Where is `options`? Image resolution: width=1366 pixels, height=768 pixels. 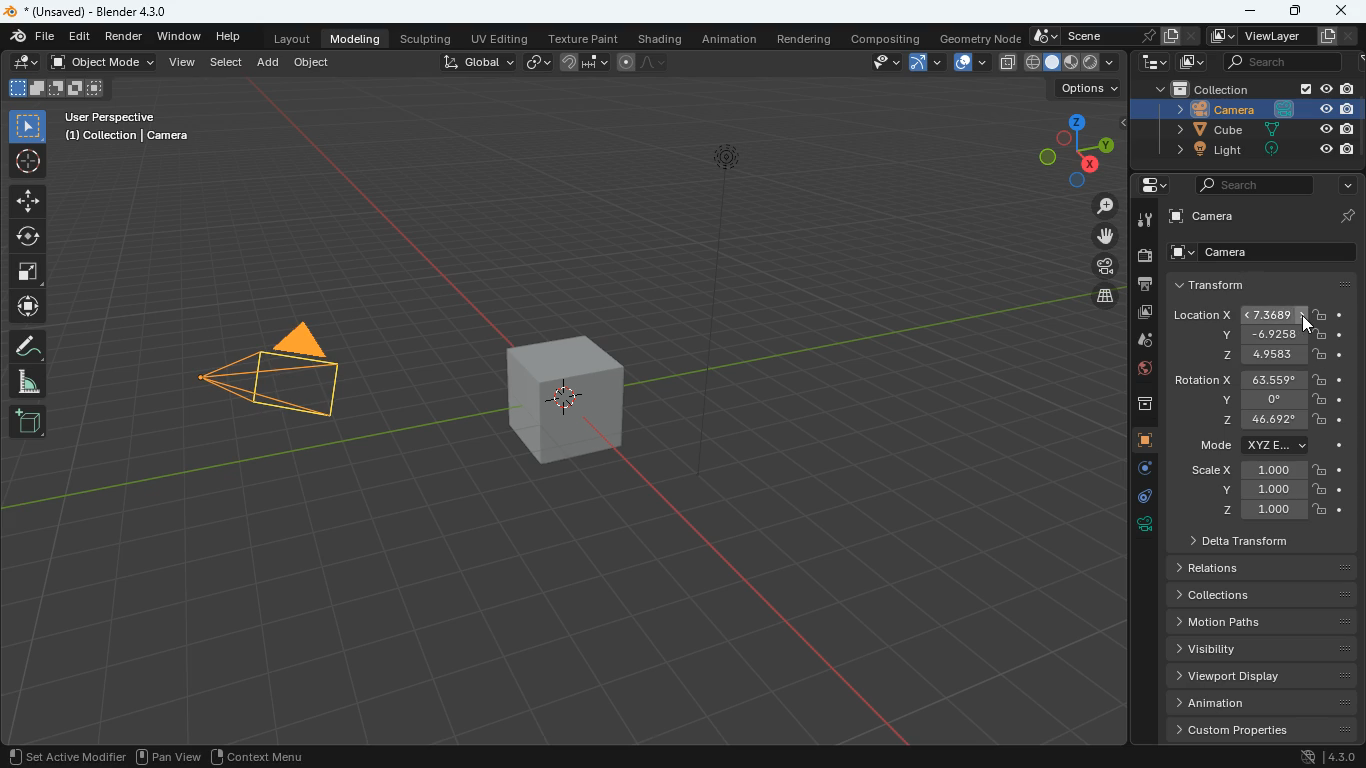 options is located at coordinates (1090, 89).